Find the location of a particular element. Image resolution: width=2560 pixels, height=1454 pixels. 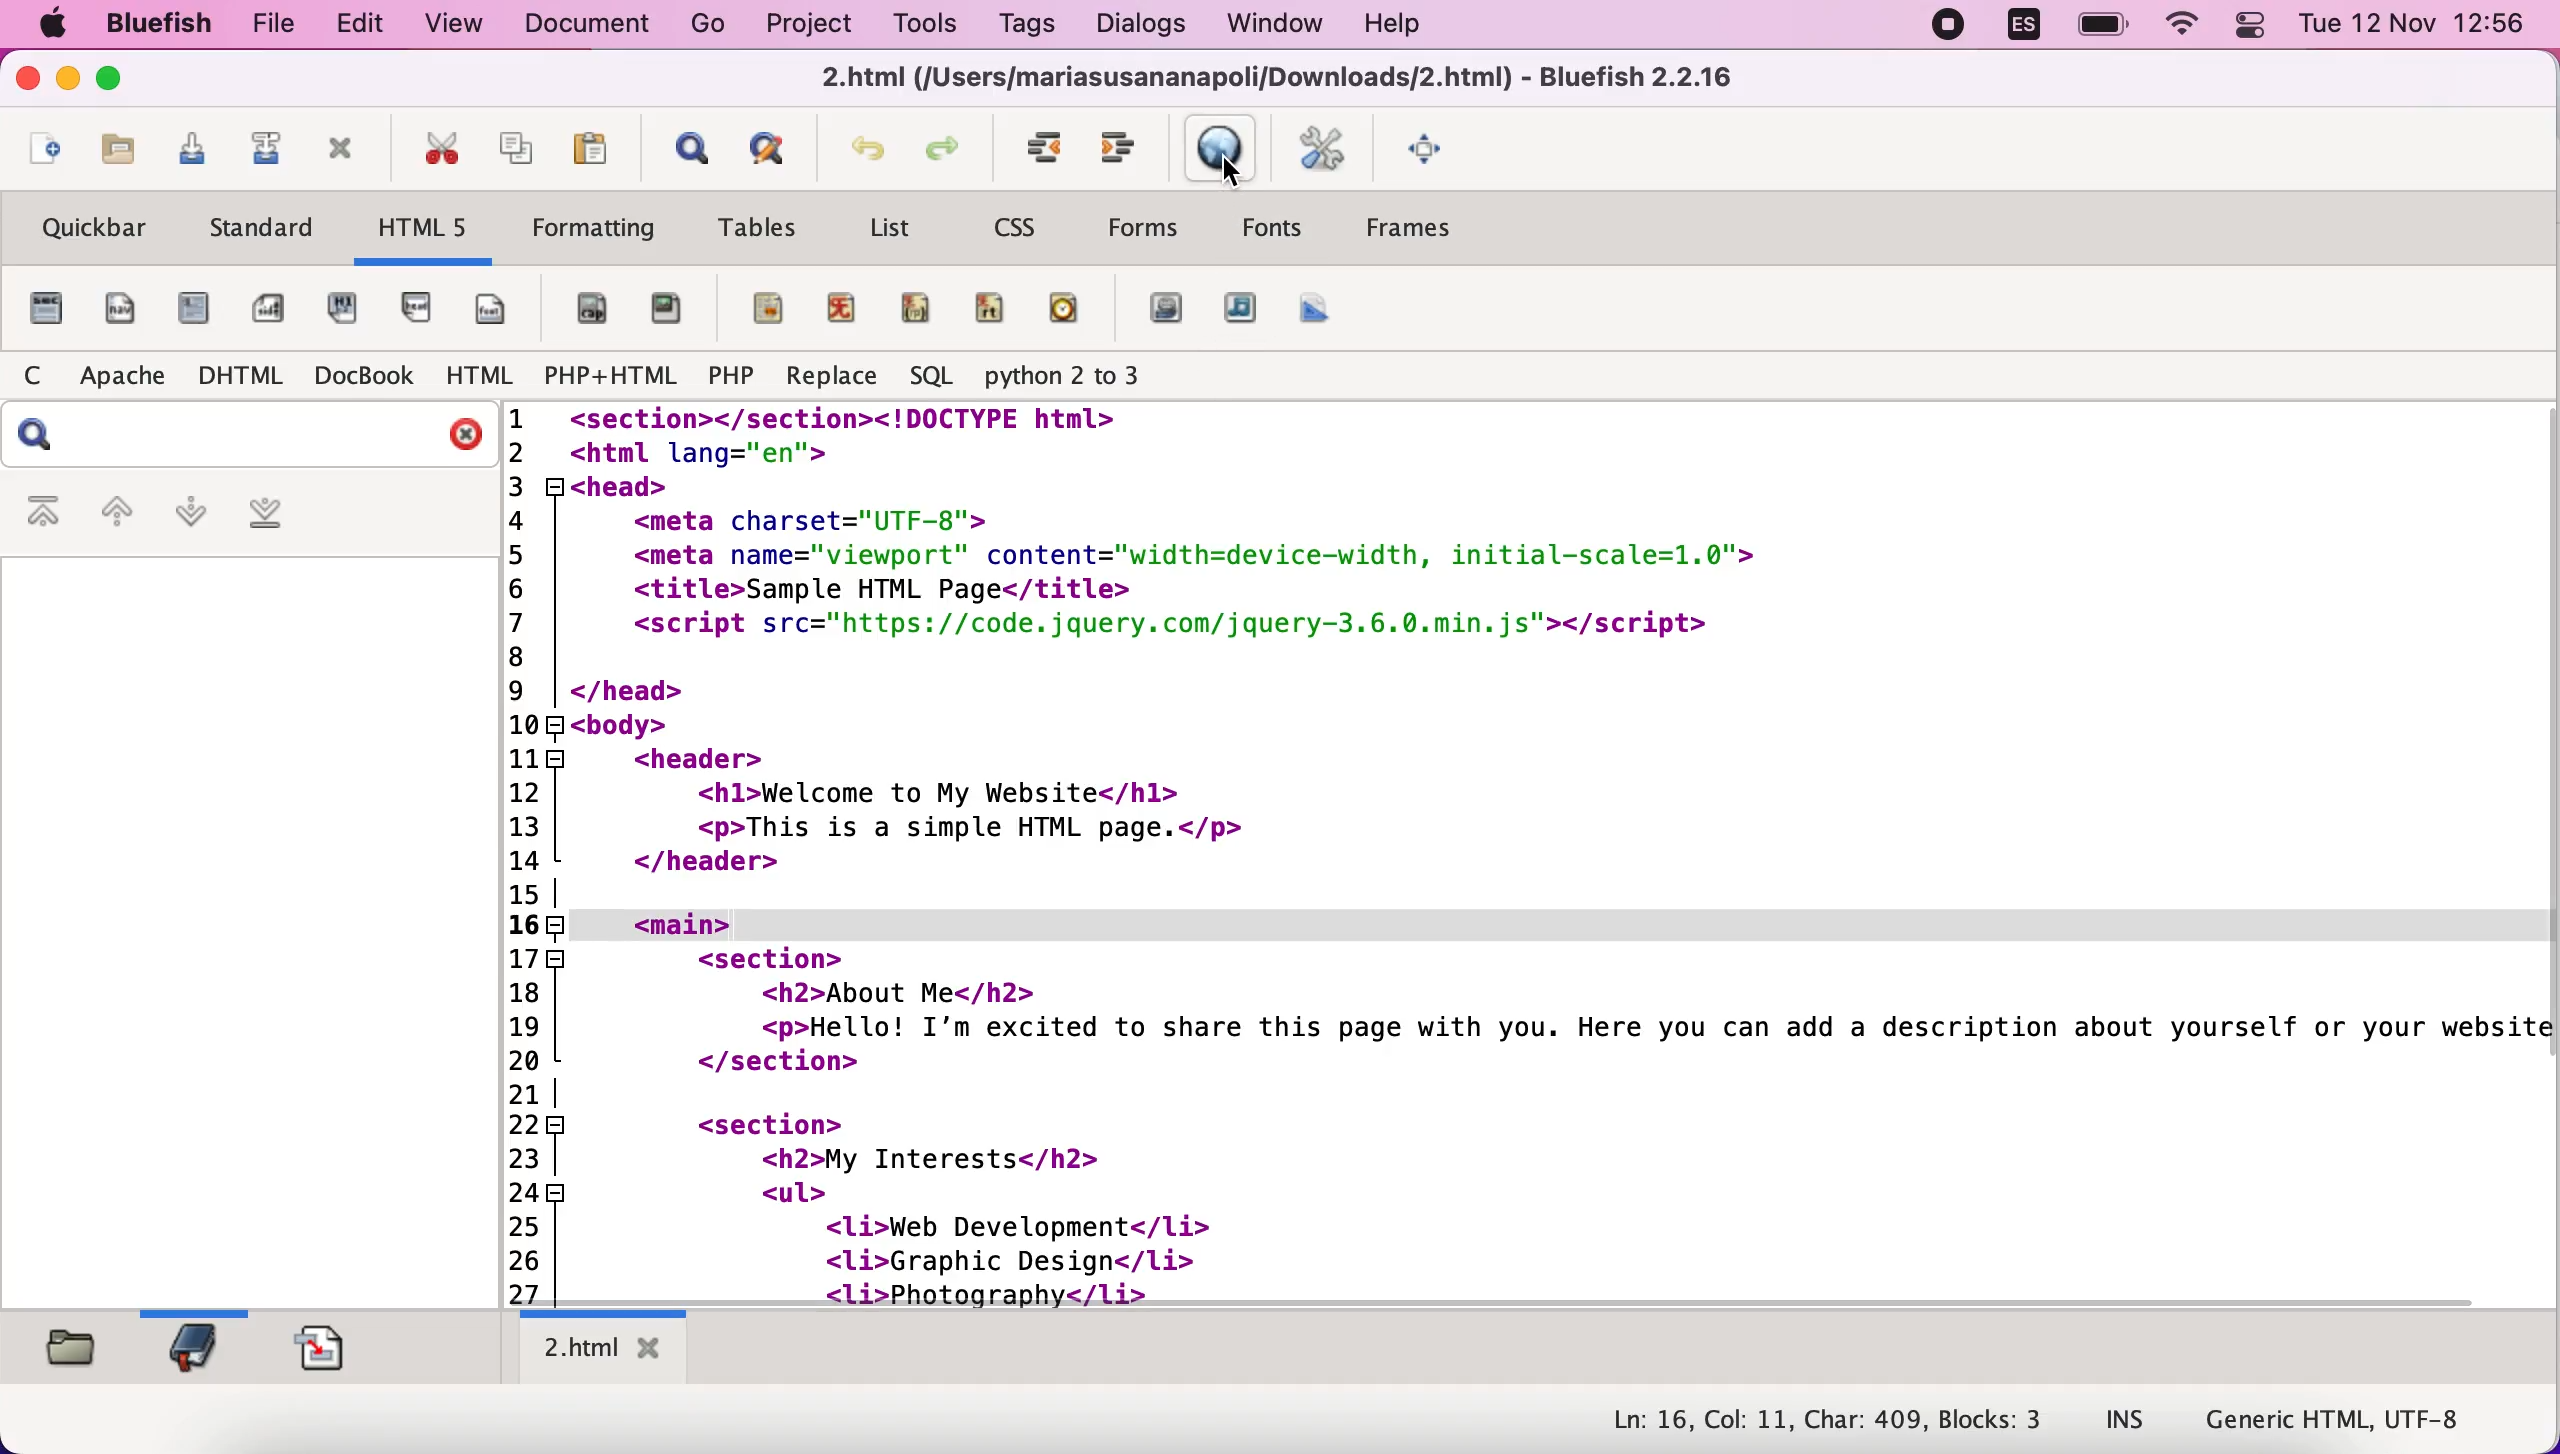

panel control is located at coordinates (2245, 32).